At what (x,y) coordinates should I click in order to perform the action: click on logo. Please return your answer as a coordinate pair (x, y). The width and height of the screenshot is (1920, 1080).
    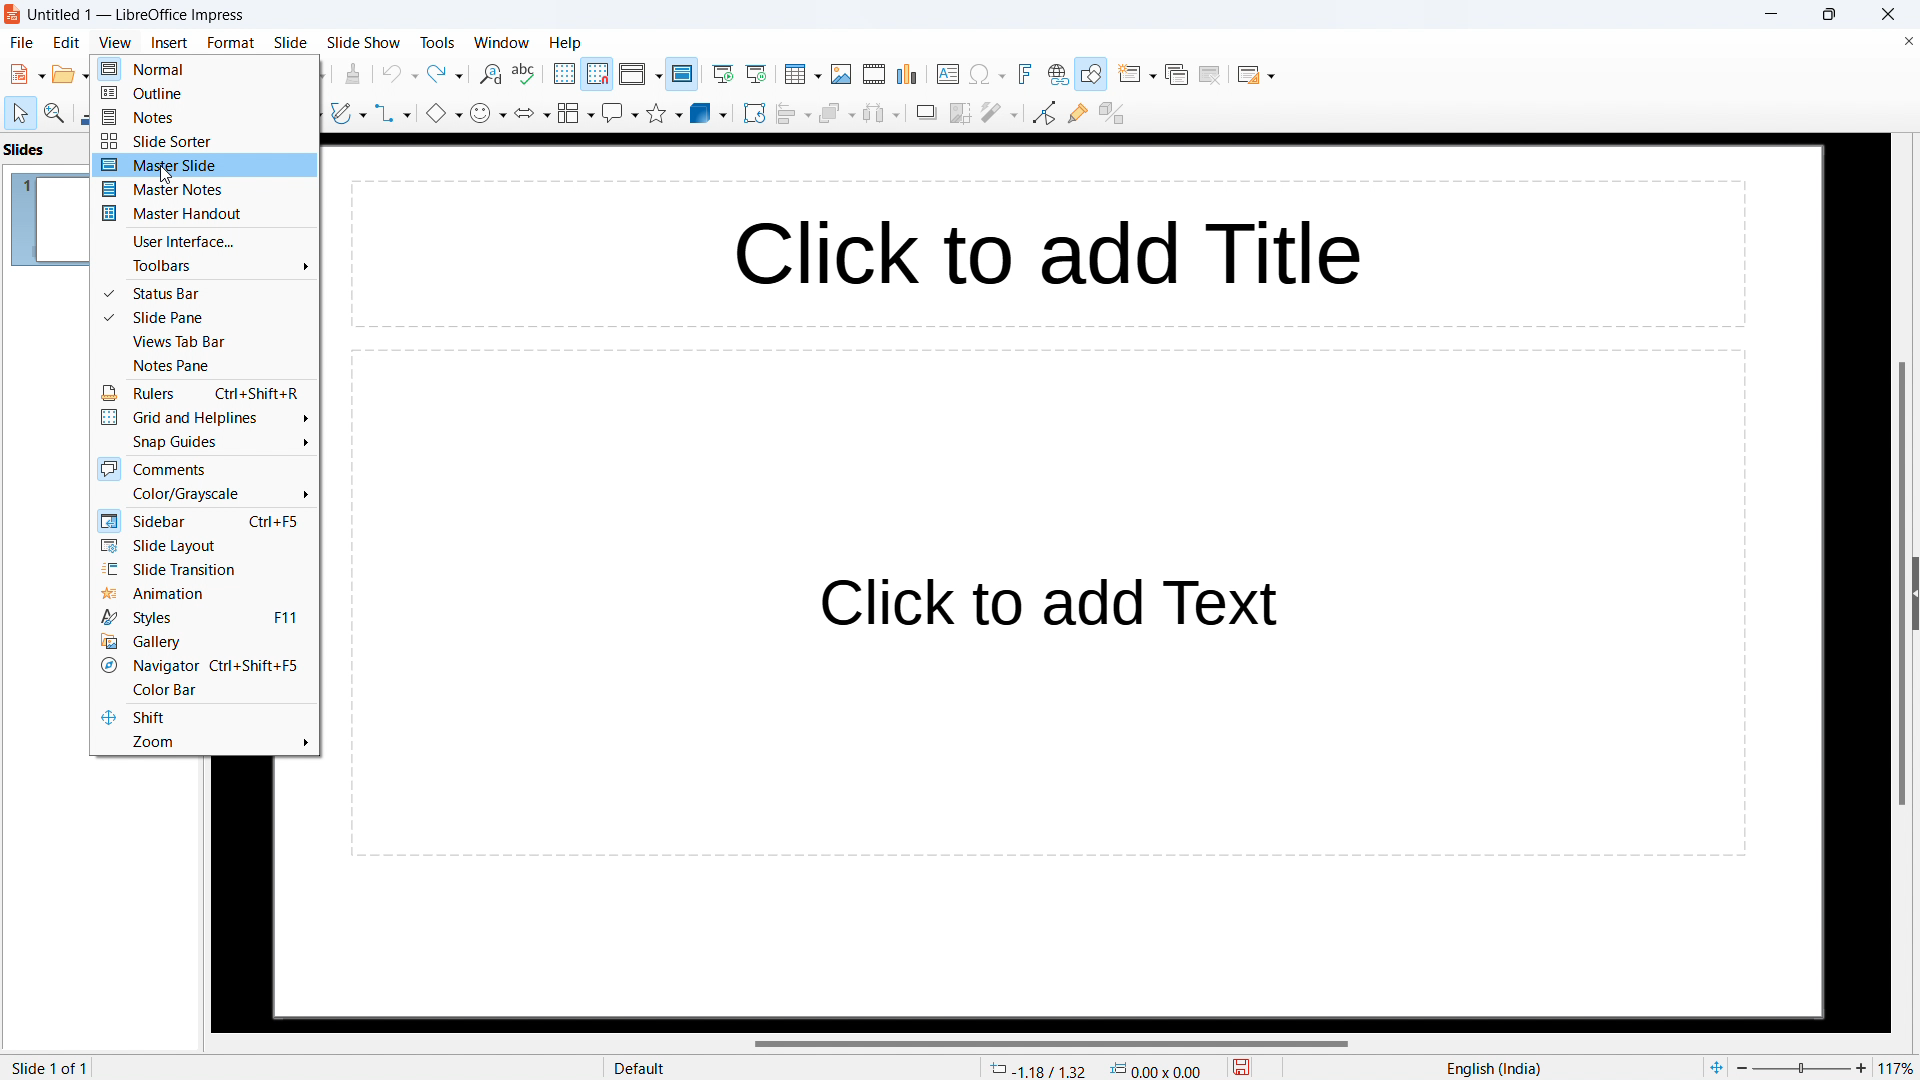
    Looking at the image, I should click on (13, 15).